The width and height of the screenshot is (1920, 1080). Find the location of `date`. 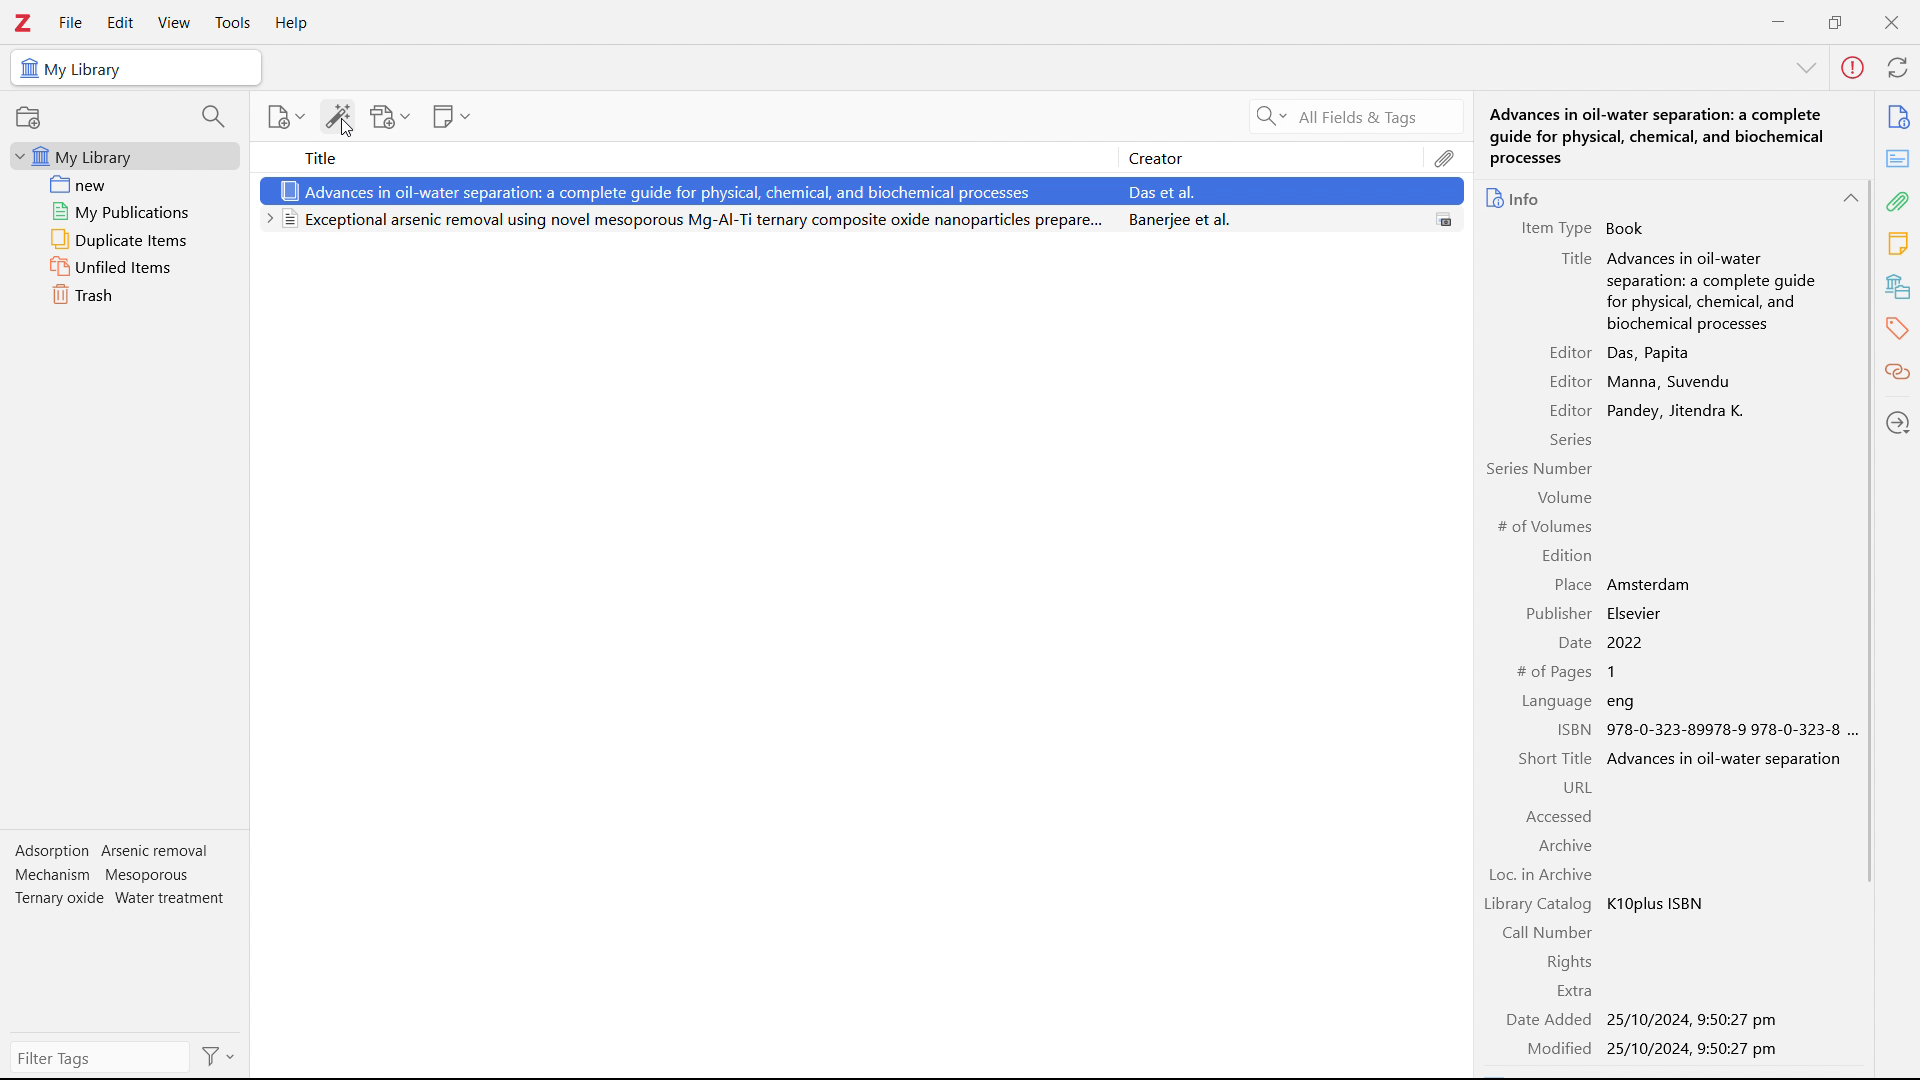

date is located at coordinates (1571, 643).